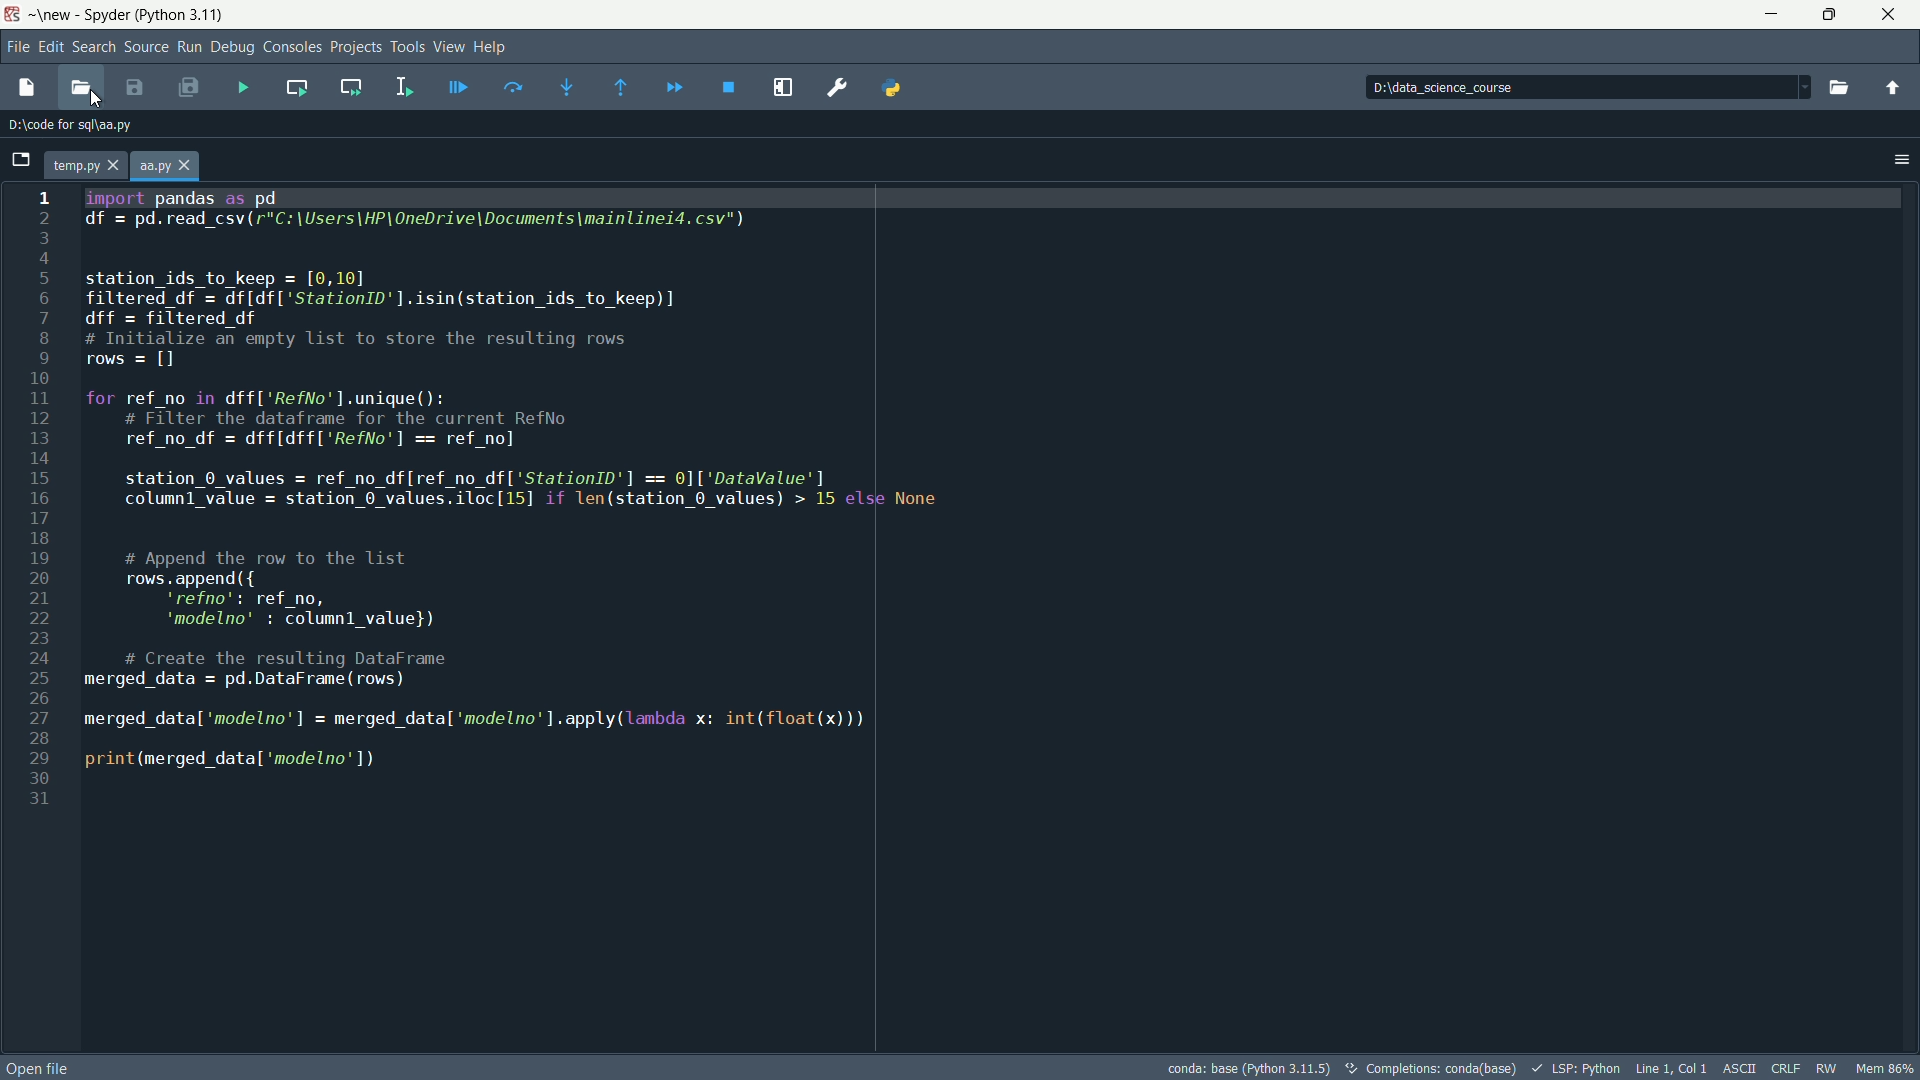 The height and width of the screenshot is (1080, 1920). Describe the element at coordinates (1741, 1066) in the screenshot. I see `file encoding` at that location.